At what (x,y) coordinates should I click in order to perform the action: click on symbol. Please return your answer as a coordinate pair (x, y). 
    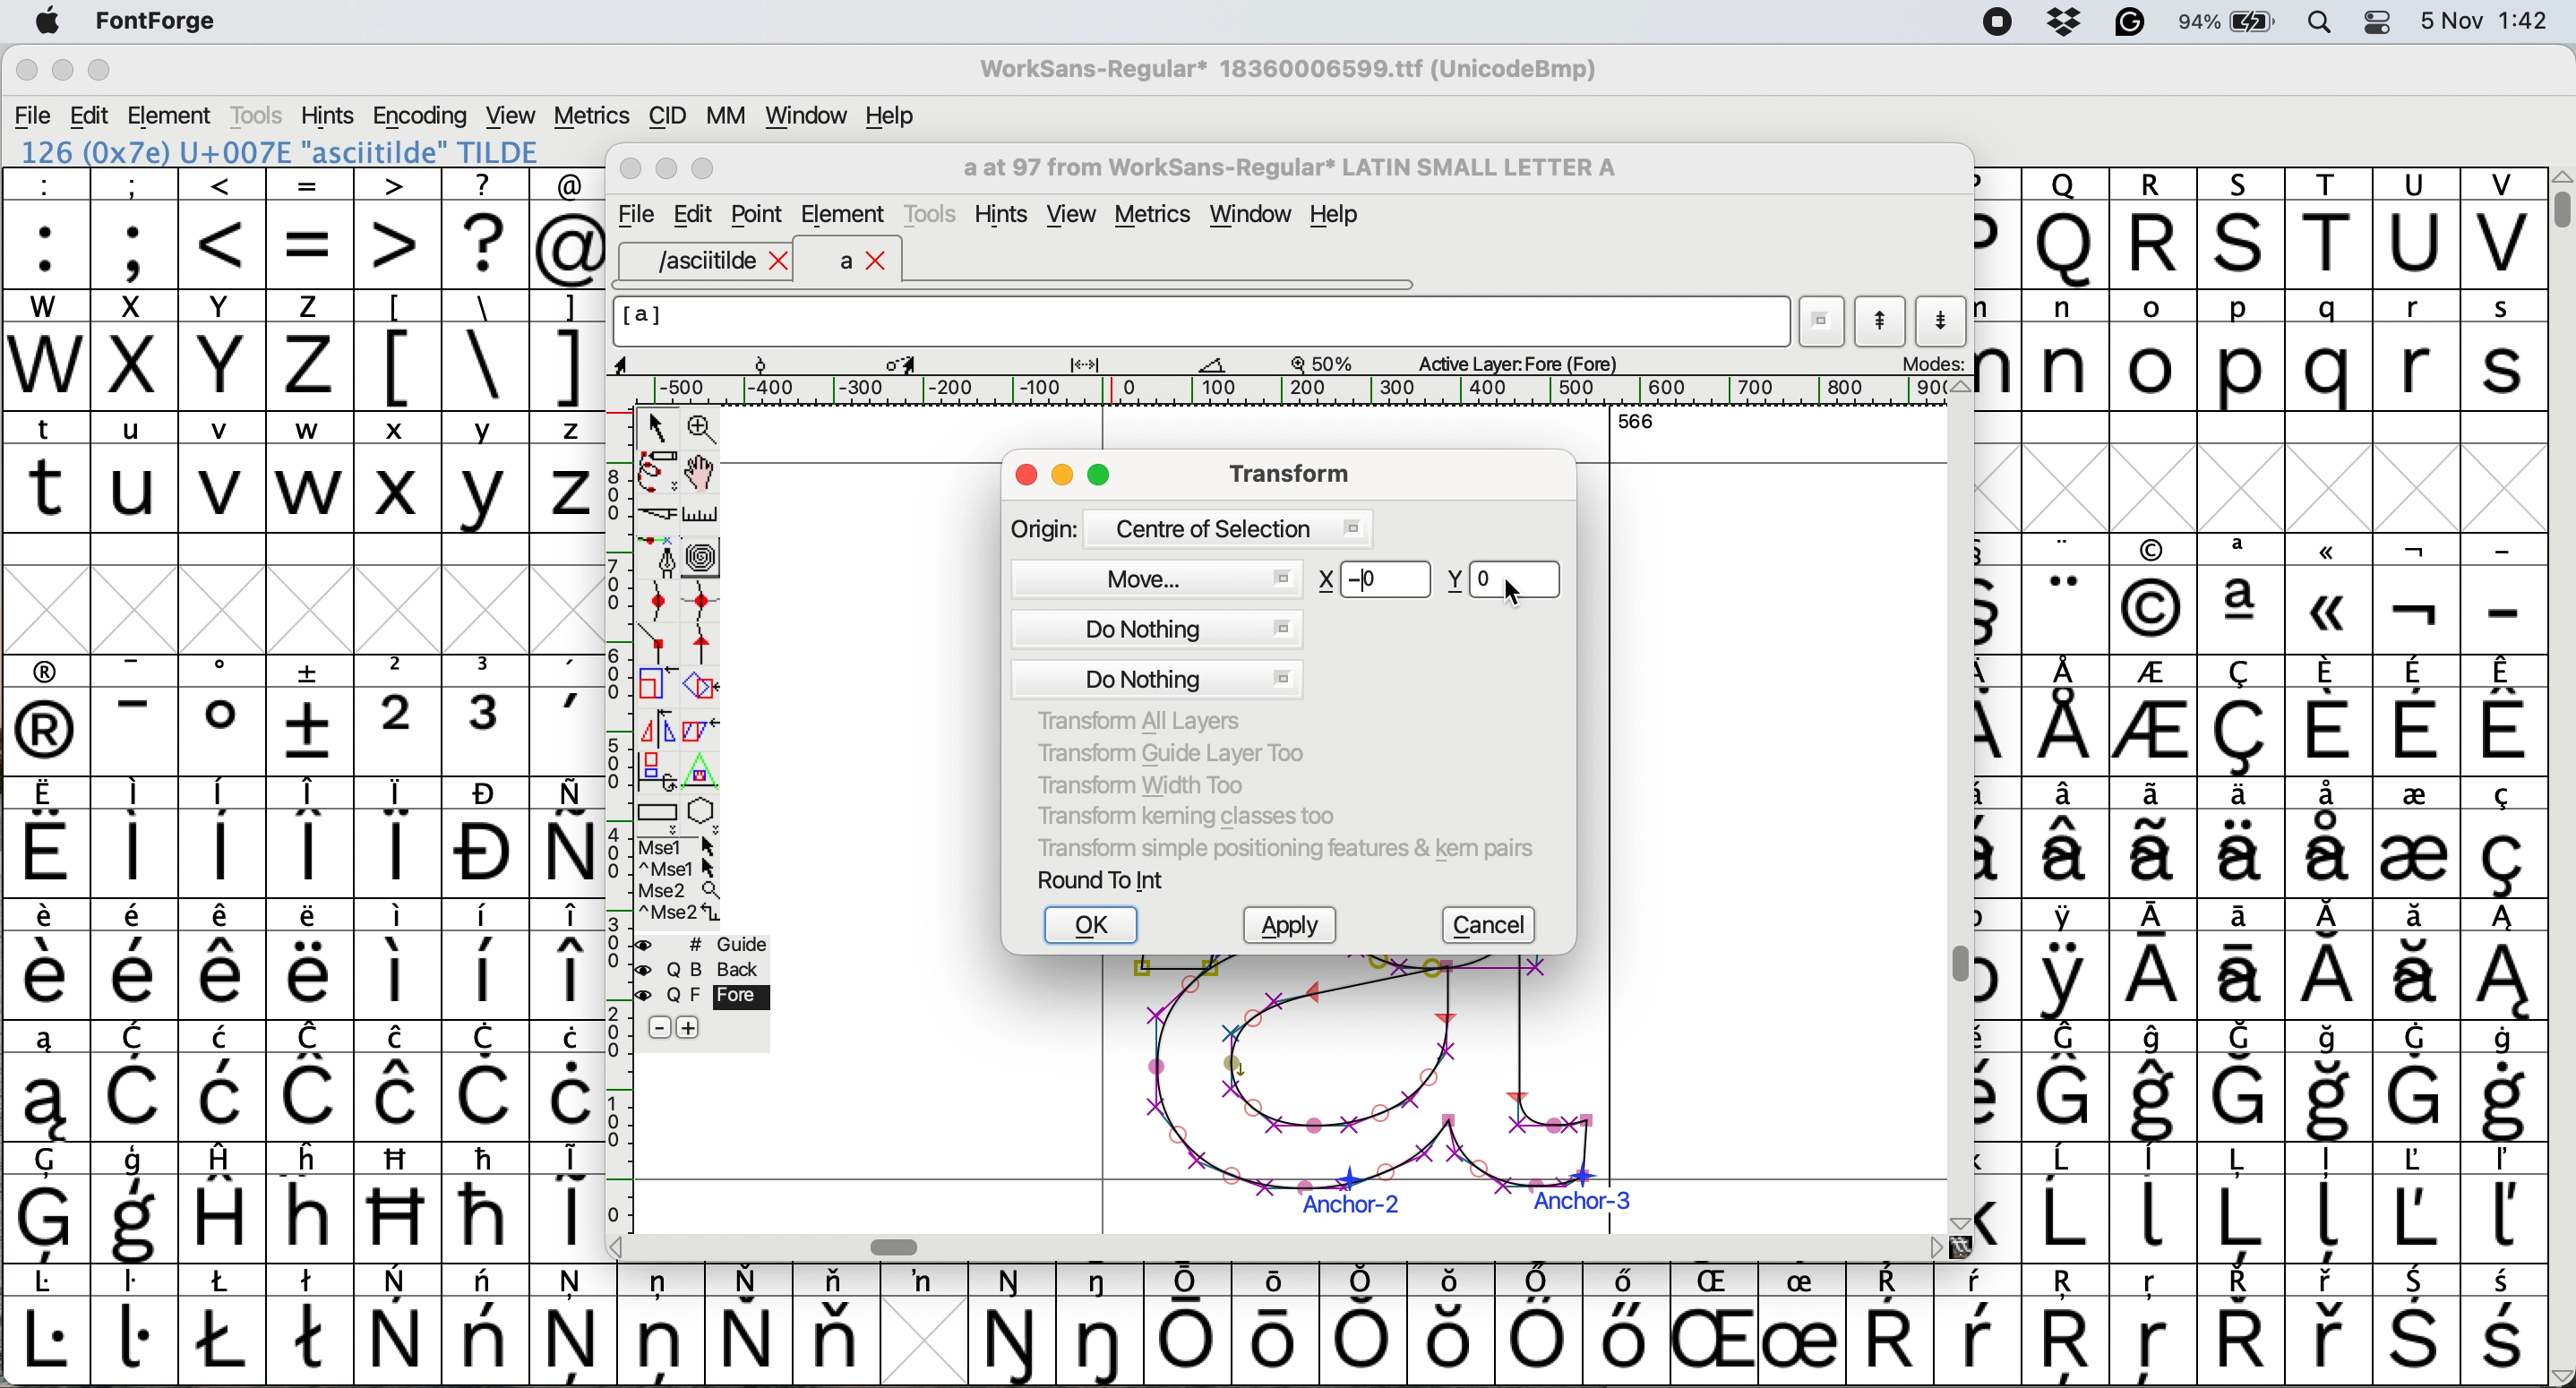
    Looking at the image, I should click on (566, 837).